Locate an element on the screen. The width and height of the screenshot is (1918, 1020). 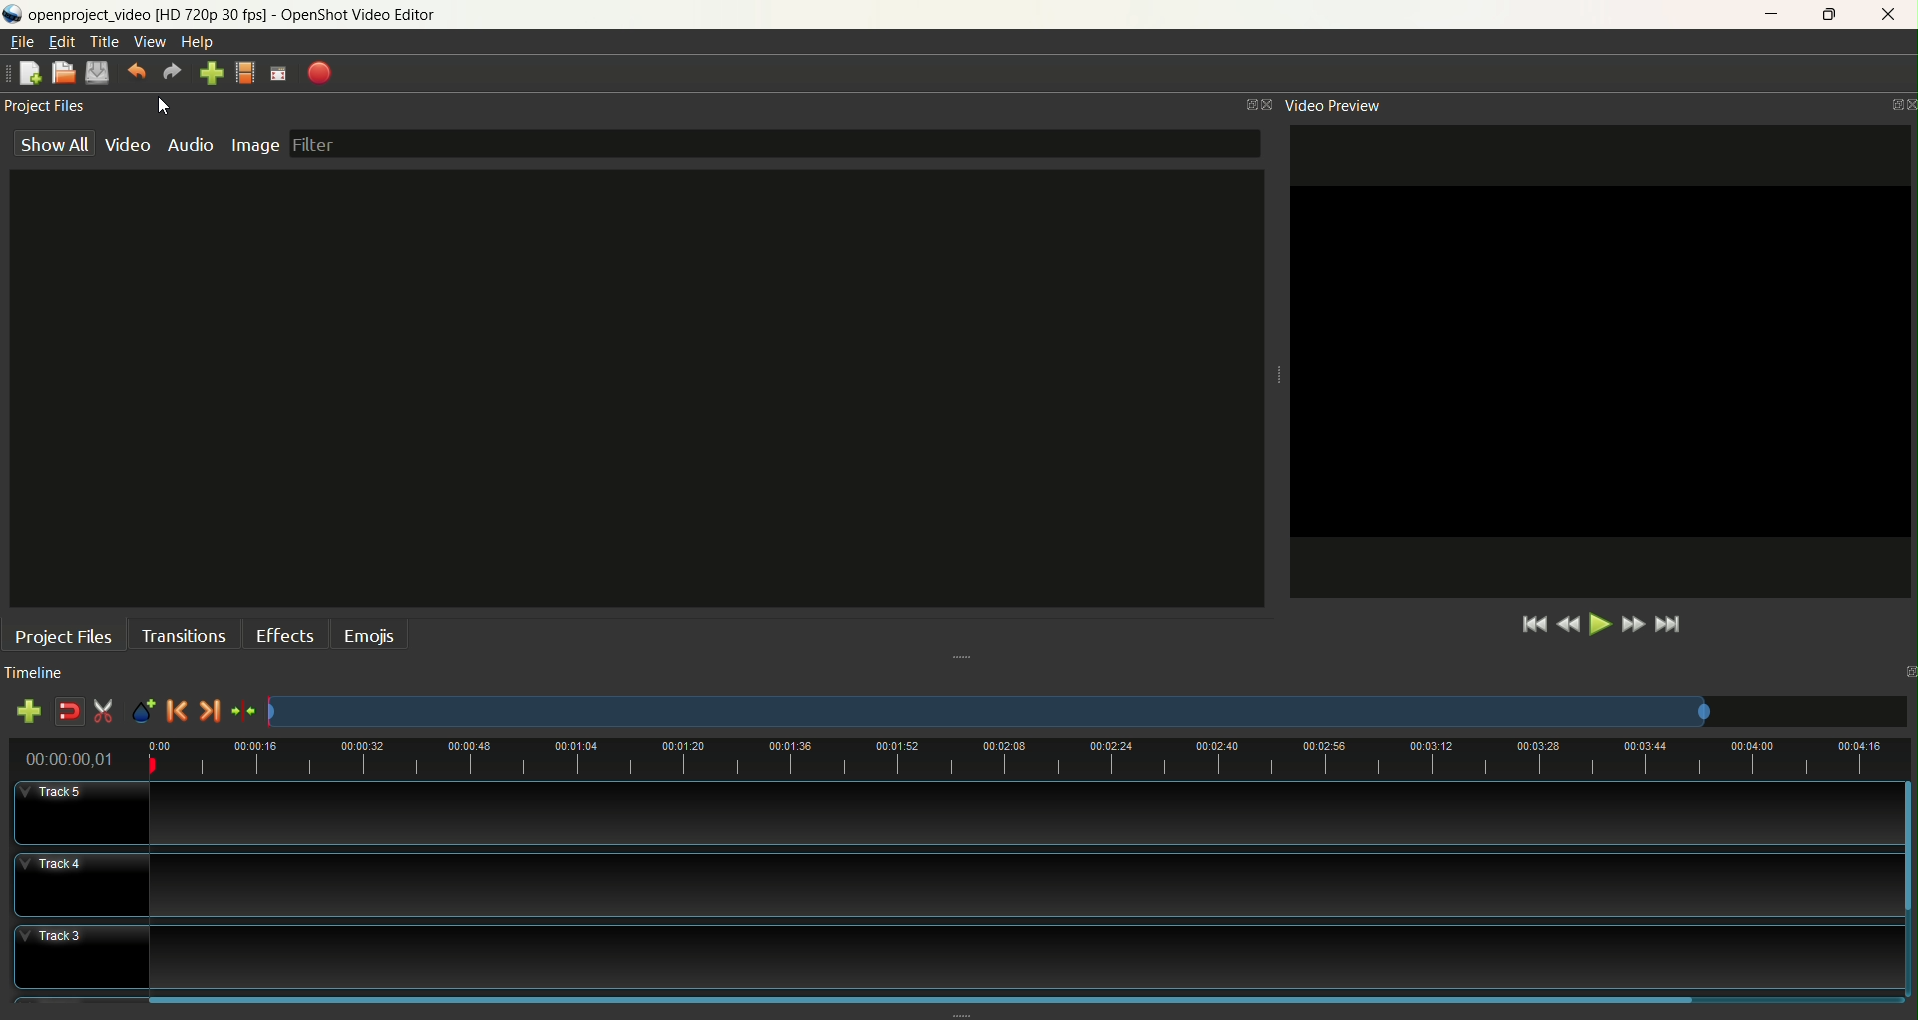
add marker is located at coordinates (143, 712).